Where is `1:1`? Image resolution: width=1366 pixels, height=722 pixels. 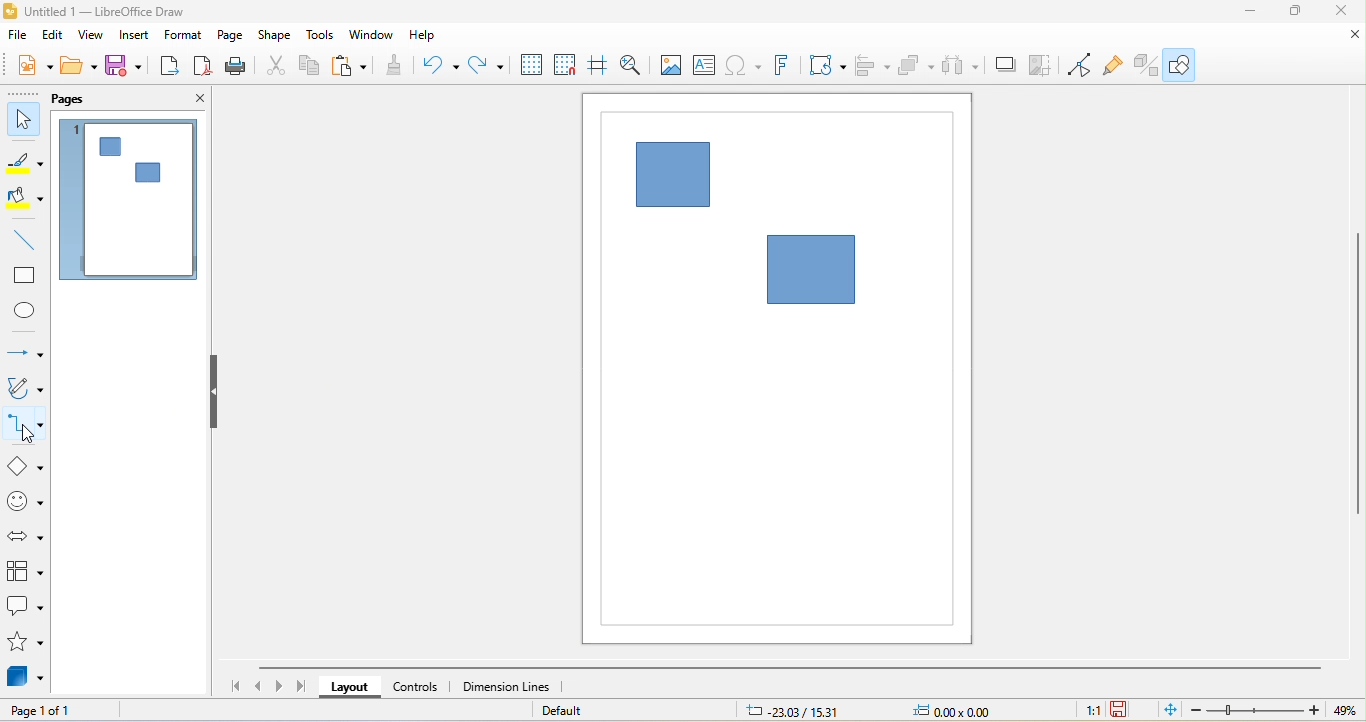
1:1 is located at coordinates (1092, 710).